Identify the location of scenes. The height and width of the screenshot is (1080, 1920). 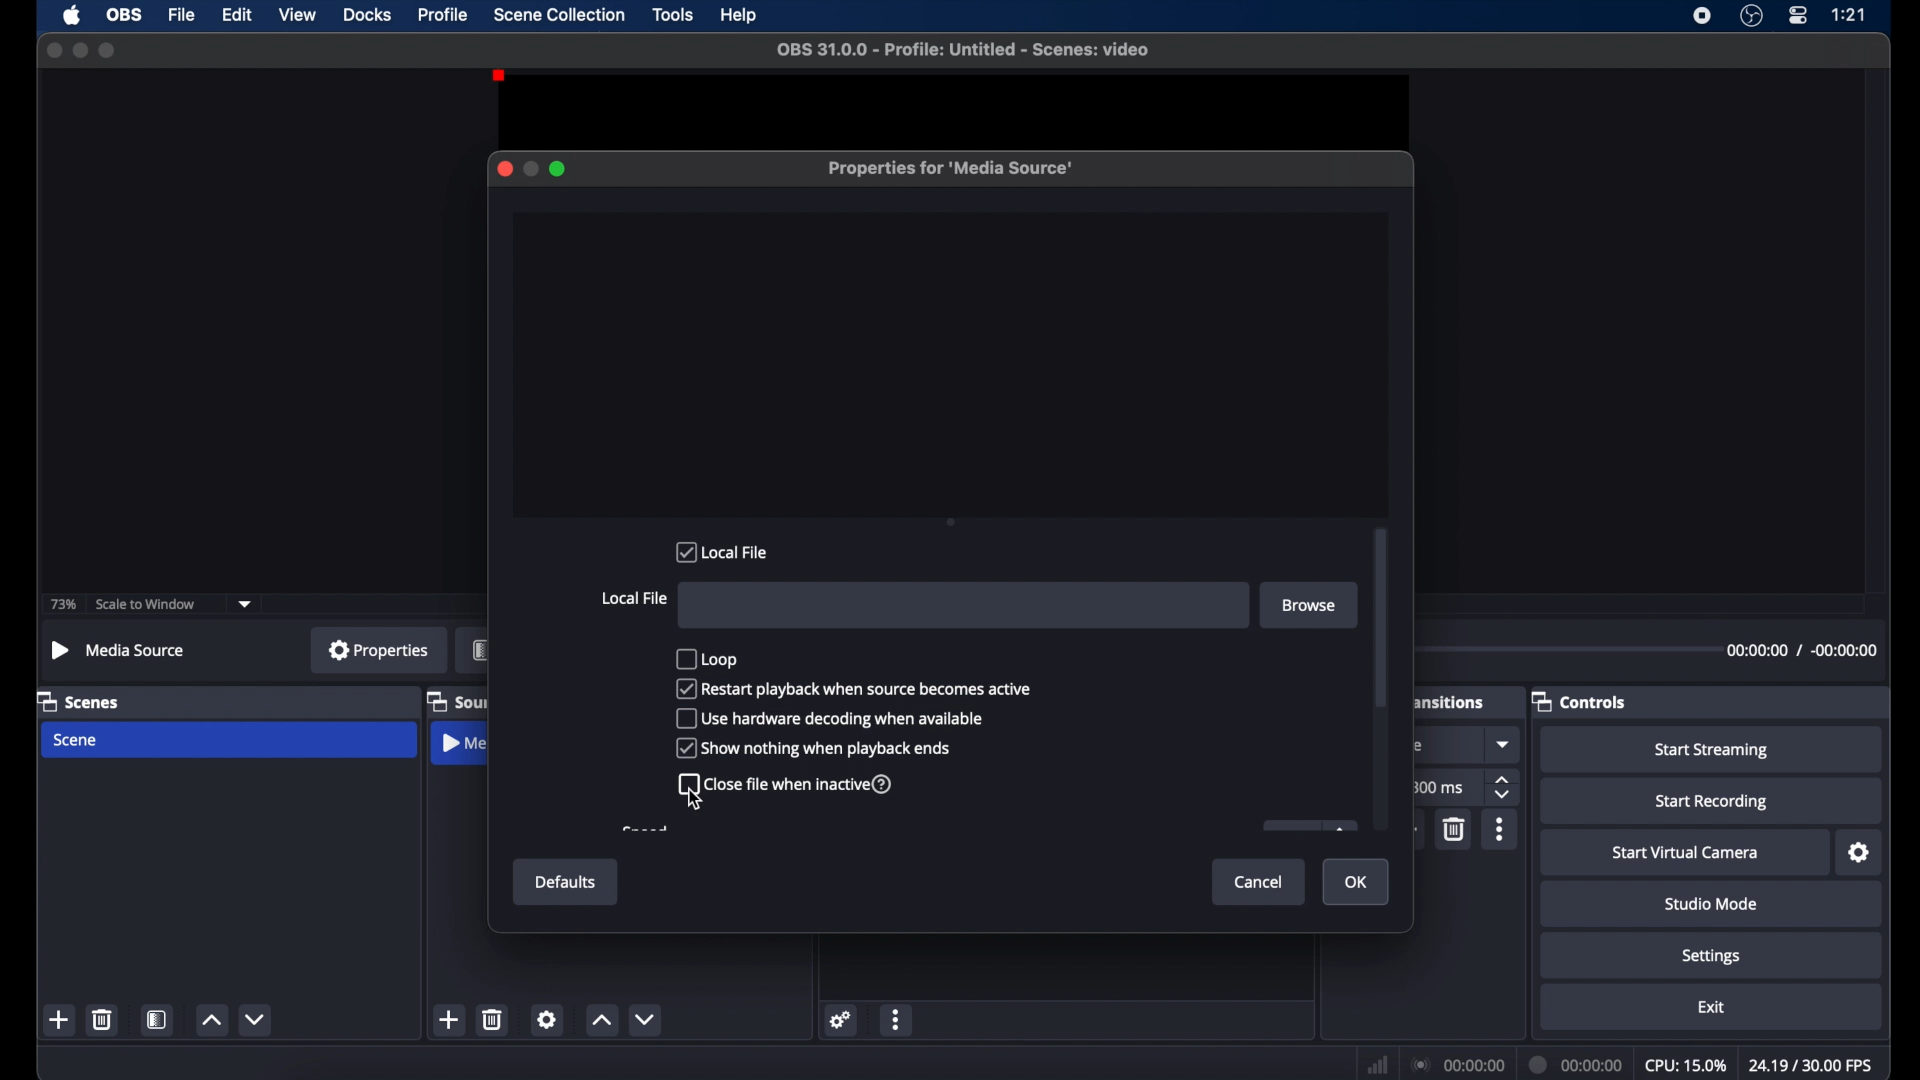
(79, 702).